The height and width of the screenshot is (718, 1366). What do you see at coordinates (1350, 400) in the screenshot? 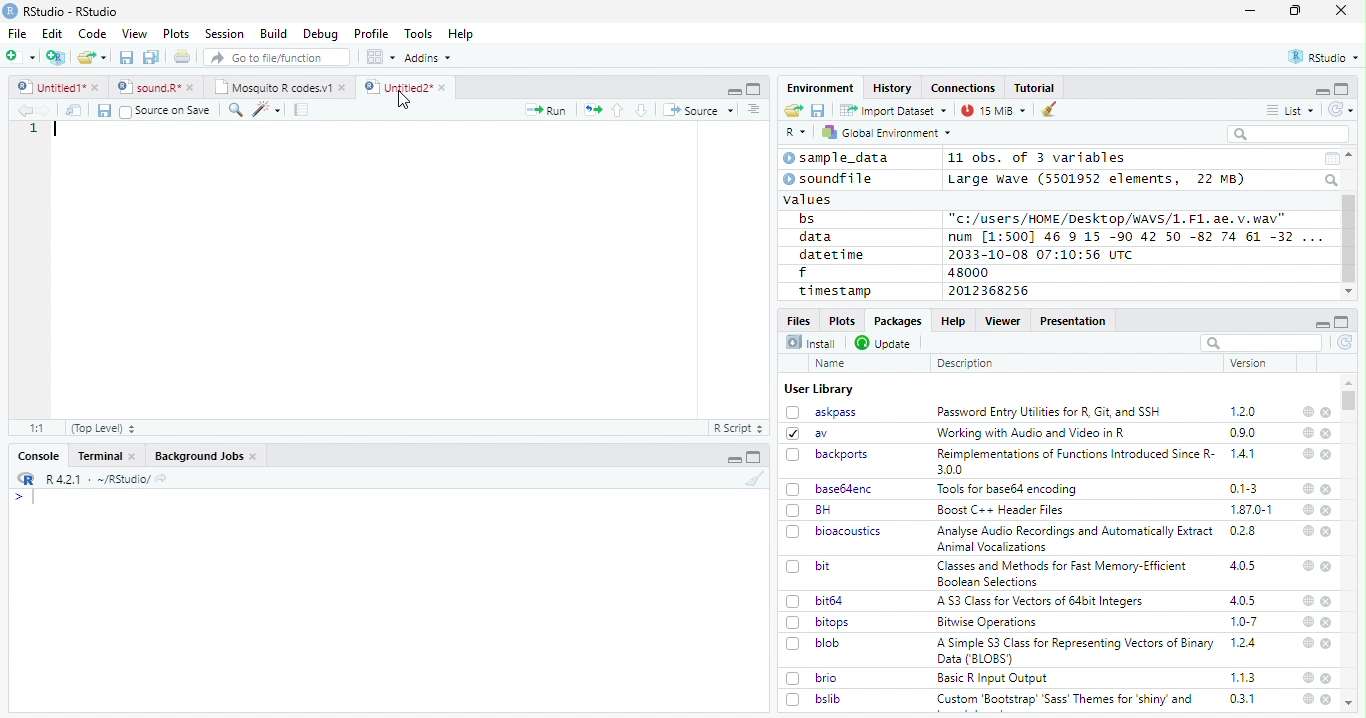
I see `scroll bar` at bounding box center [1350, 400].